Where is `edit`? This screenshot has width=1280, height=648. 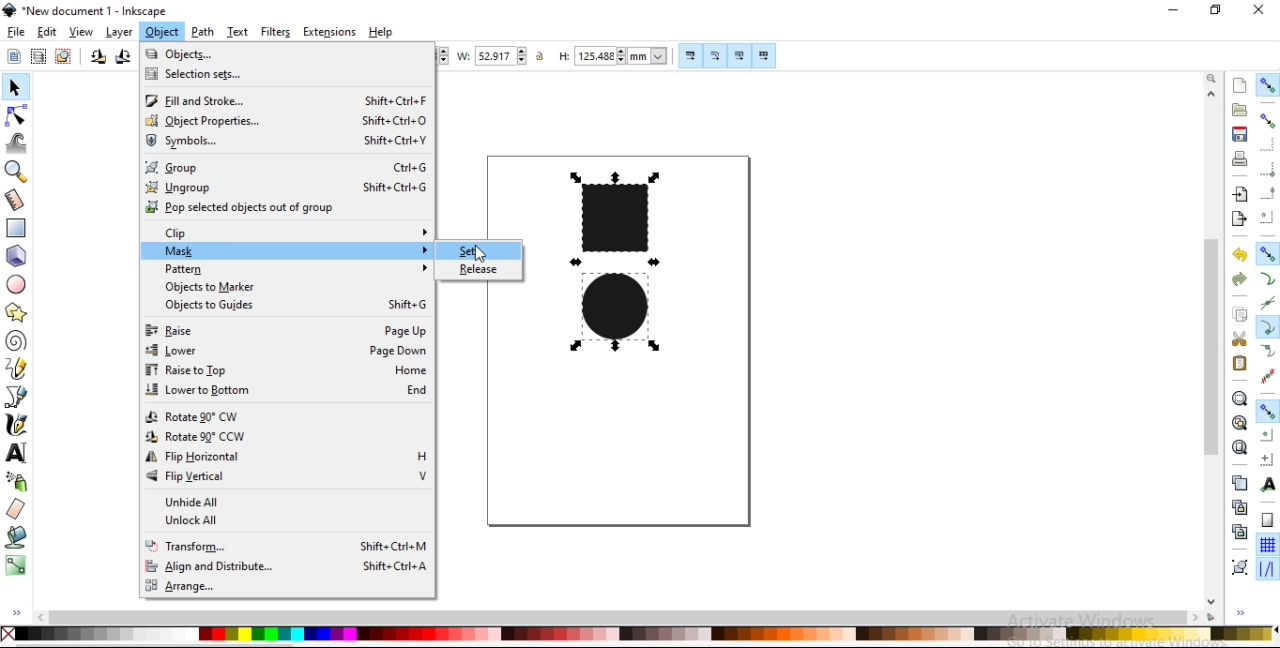
edit is located at coordinates (47, 32).